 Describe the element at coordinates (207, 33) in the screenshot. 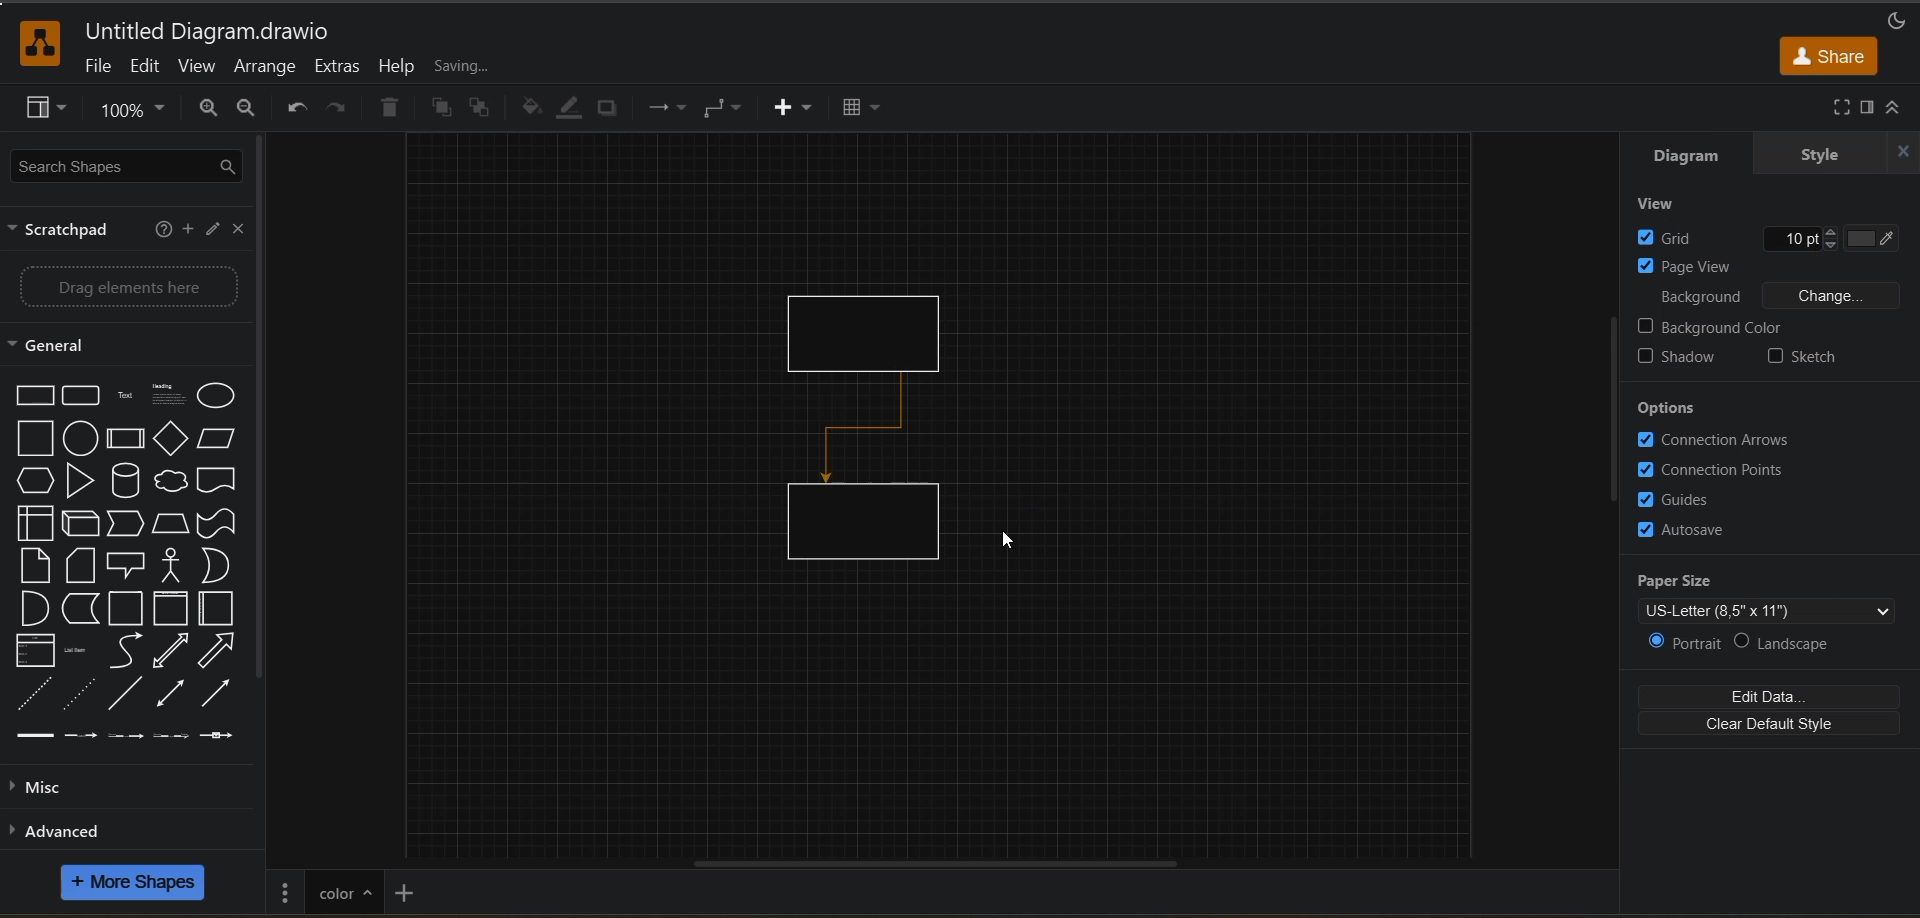

I see `file name and app title` at that location.